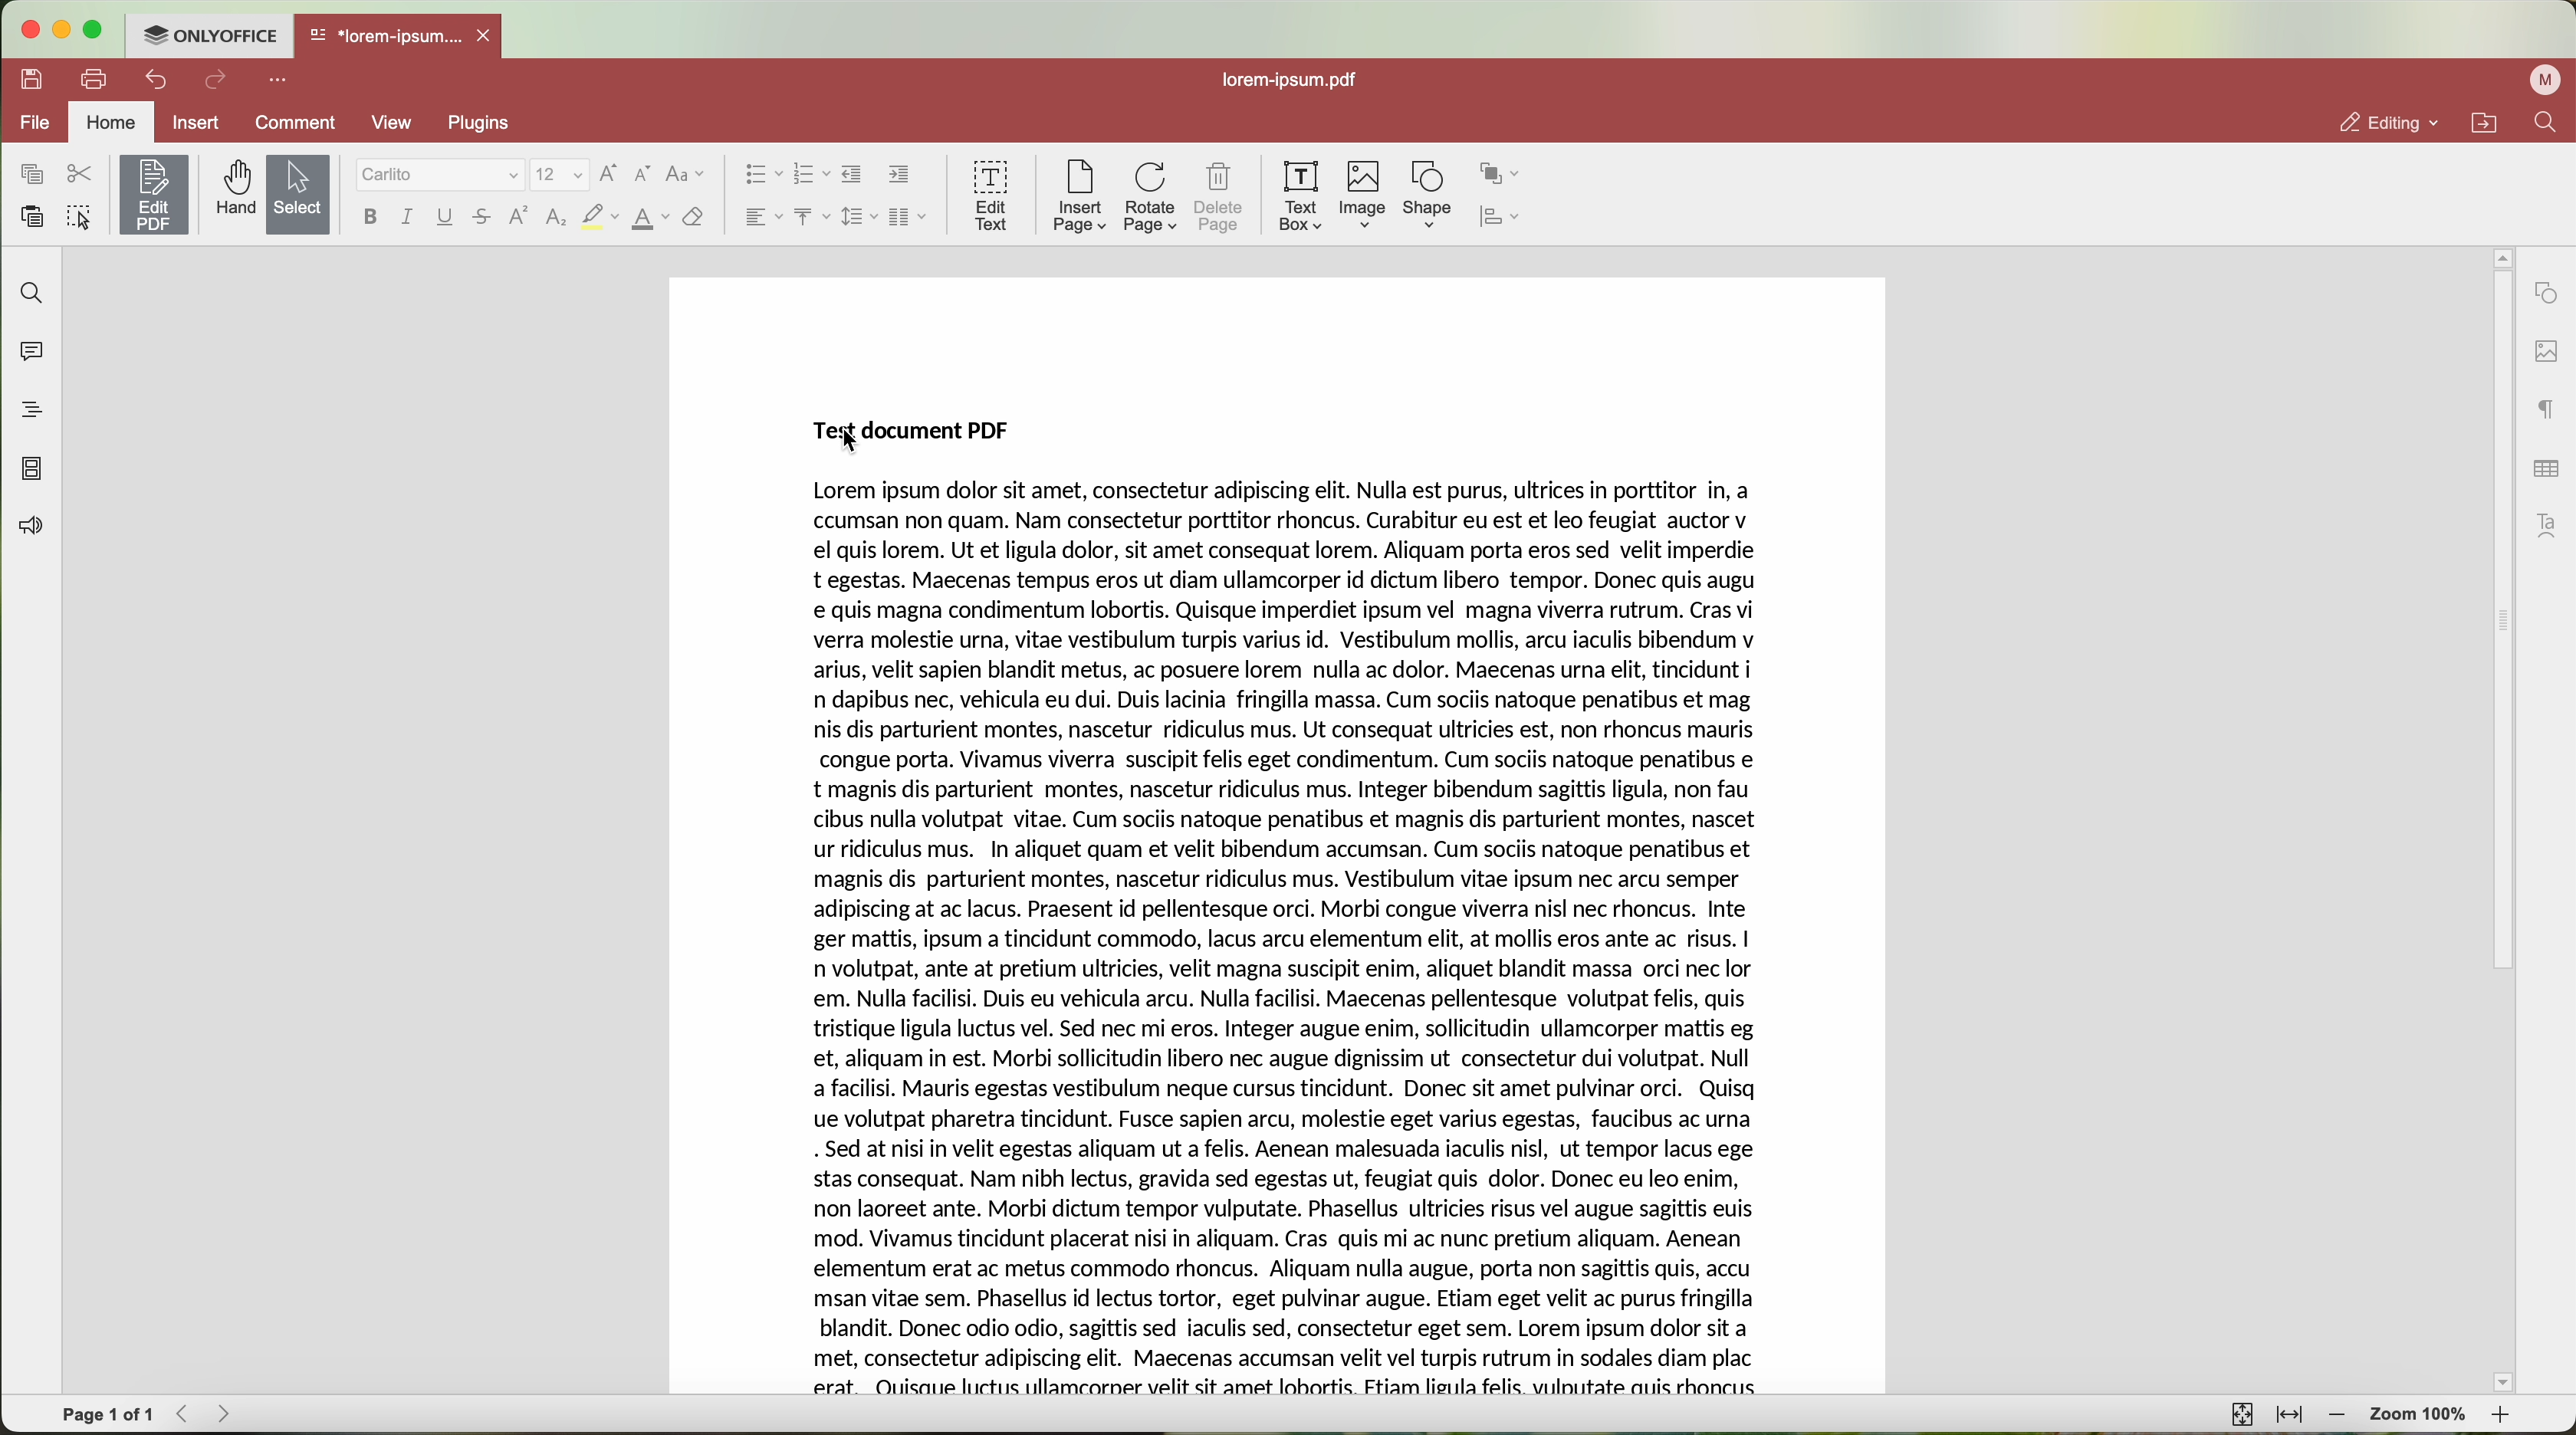 This screenshot has width=2576, height=1435. Describe the element at coordinates (33, 470) in the screenshot. I see `page thumbnails` at that location.